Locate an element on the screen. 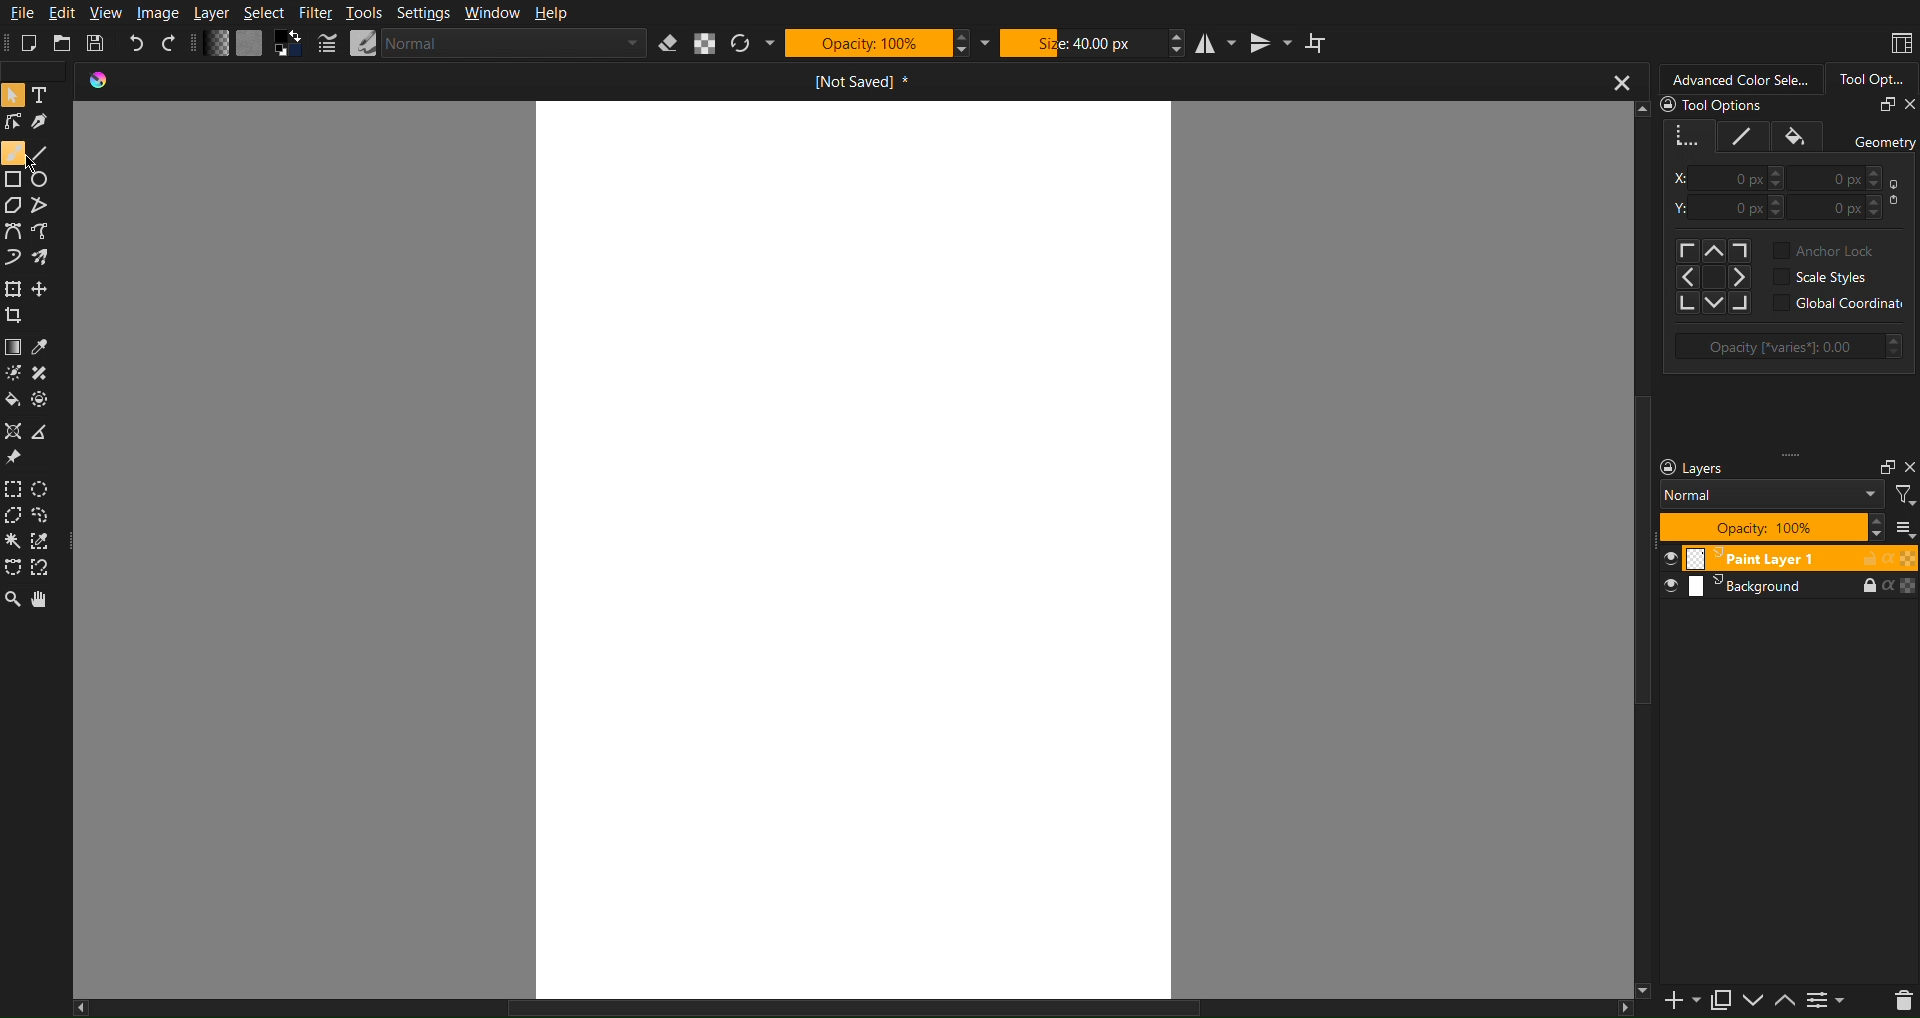 The height and width of the screenshot is (1018, 1920). Settings is located at coordinates (1831, 1002).